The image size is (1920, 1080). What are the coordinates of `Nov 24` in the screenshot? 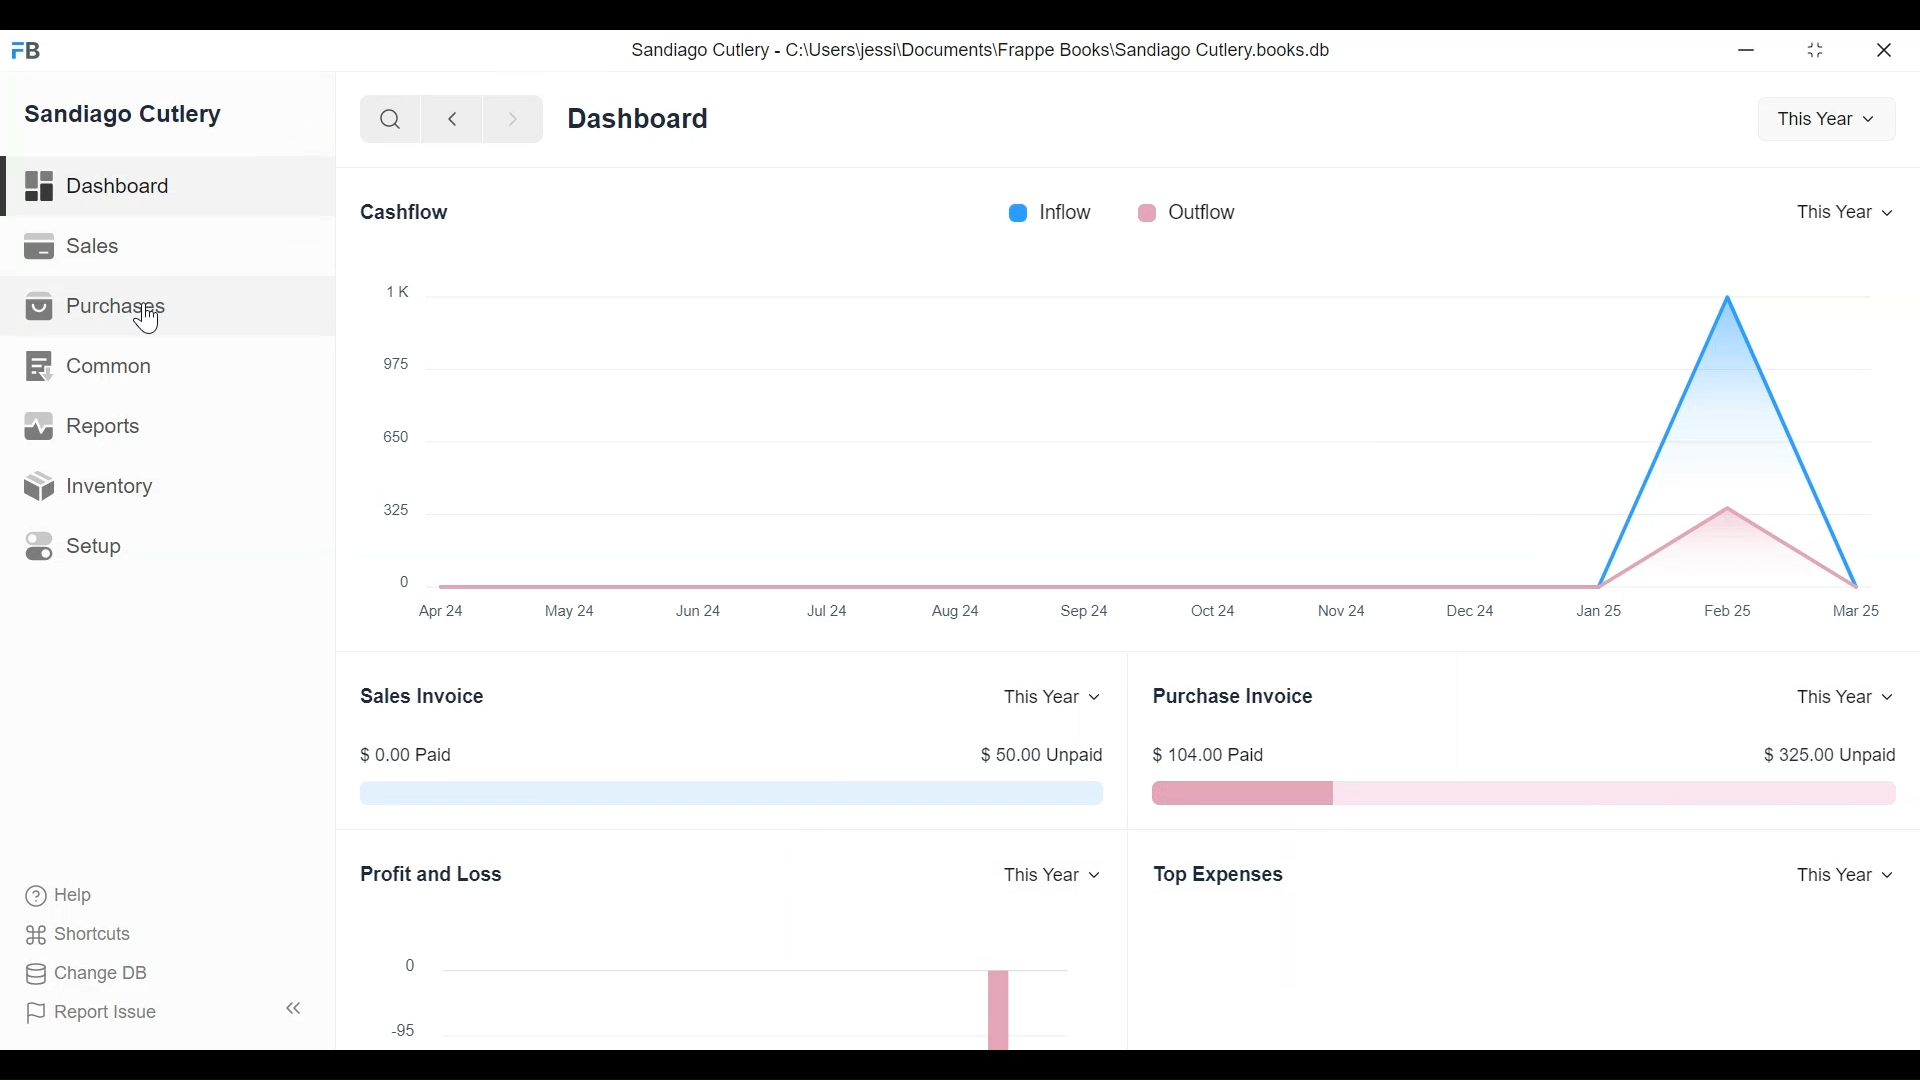 It's located at (1352, 613).